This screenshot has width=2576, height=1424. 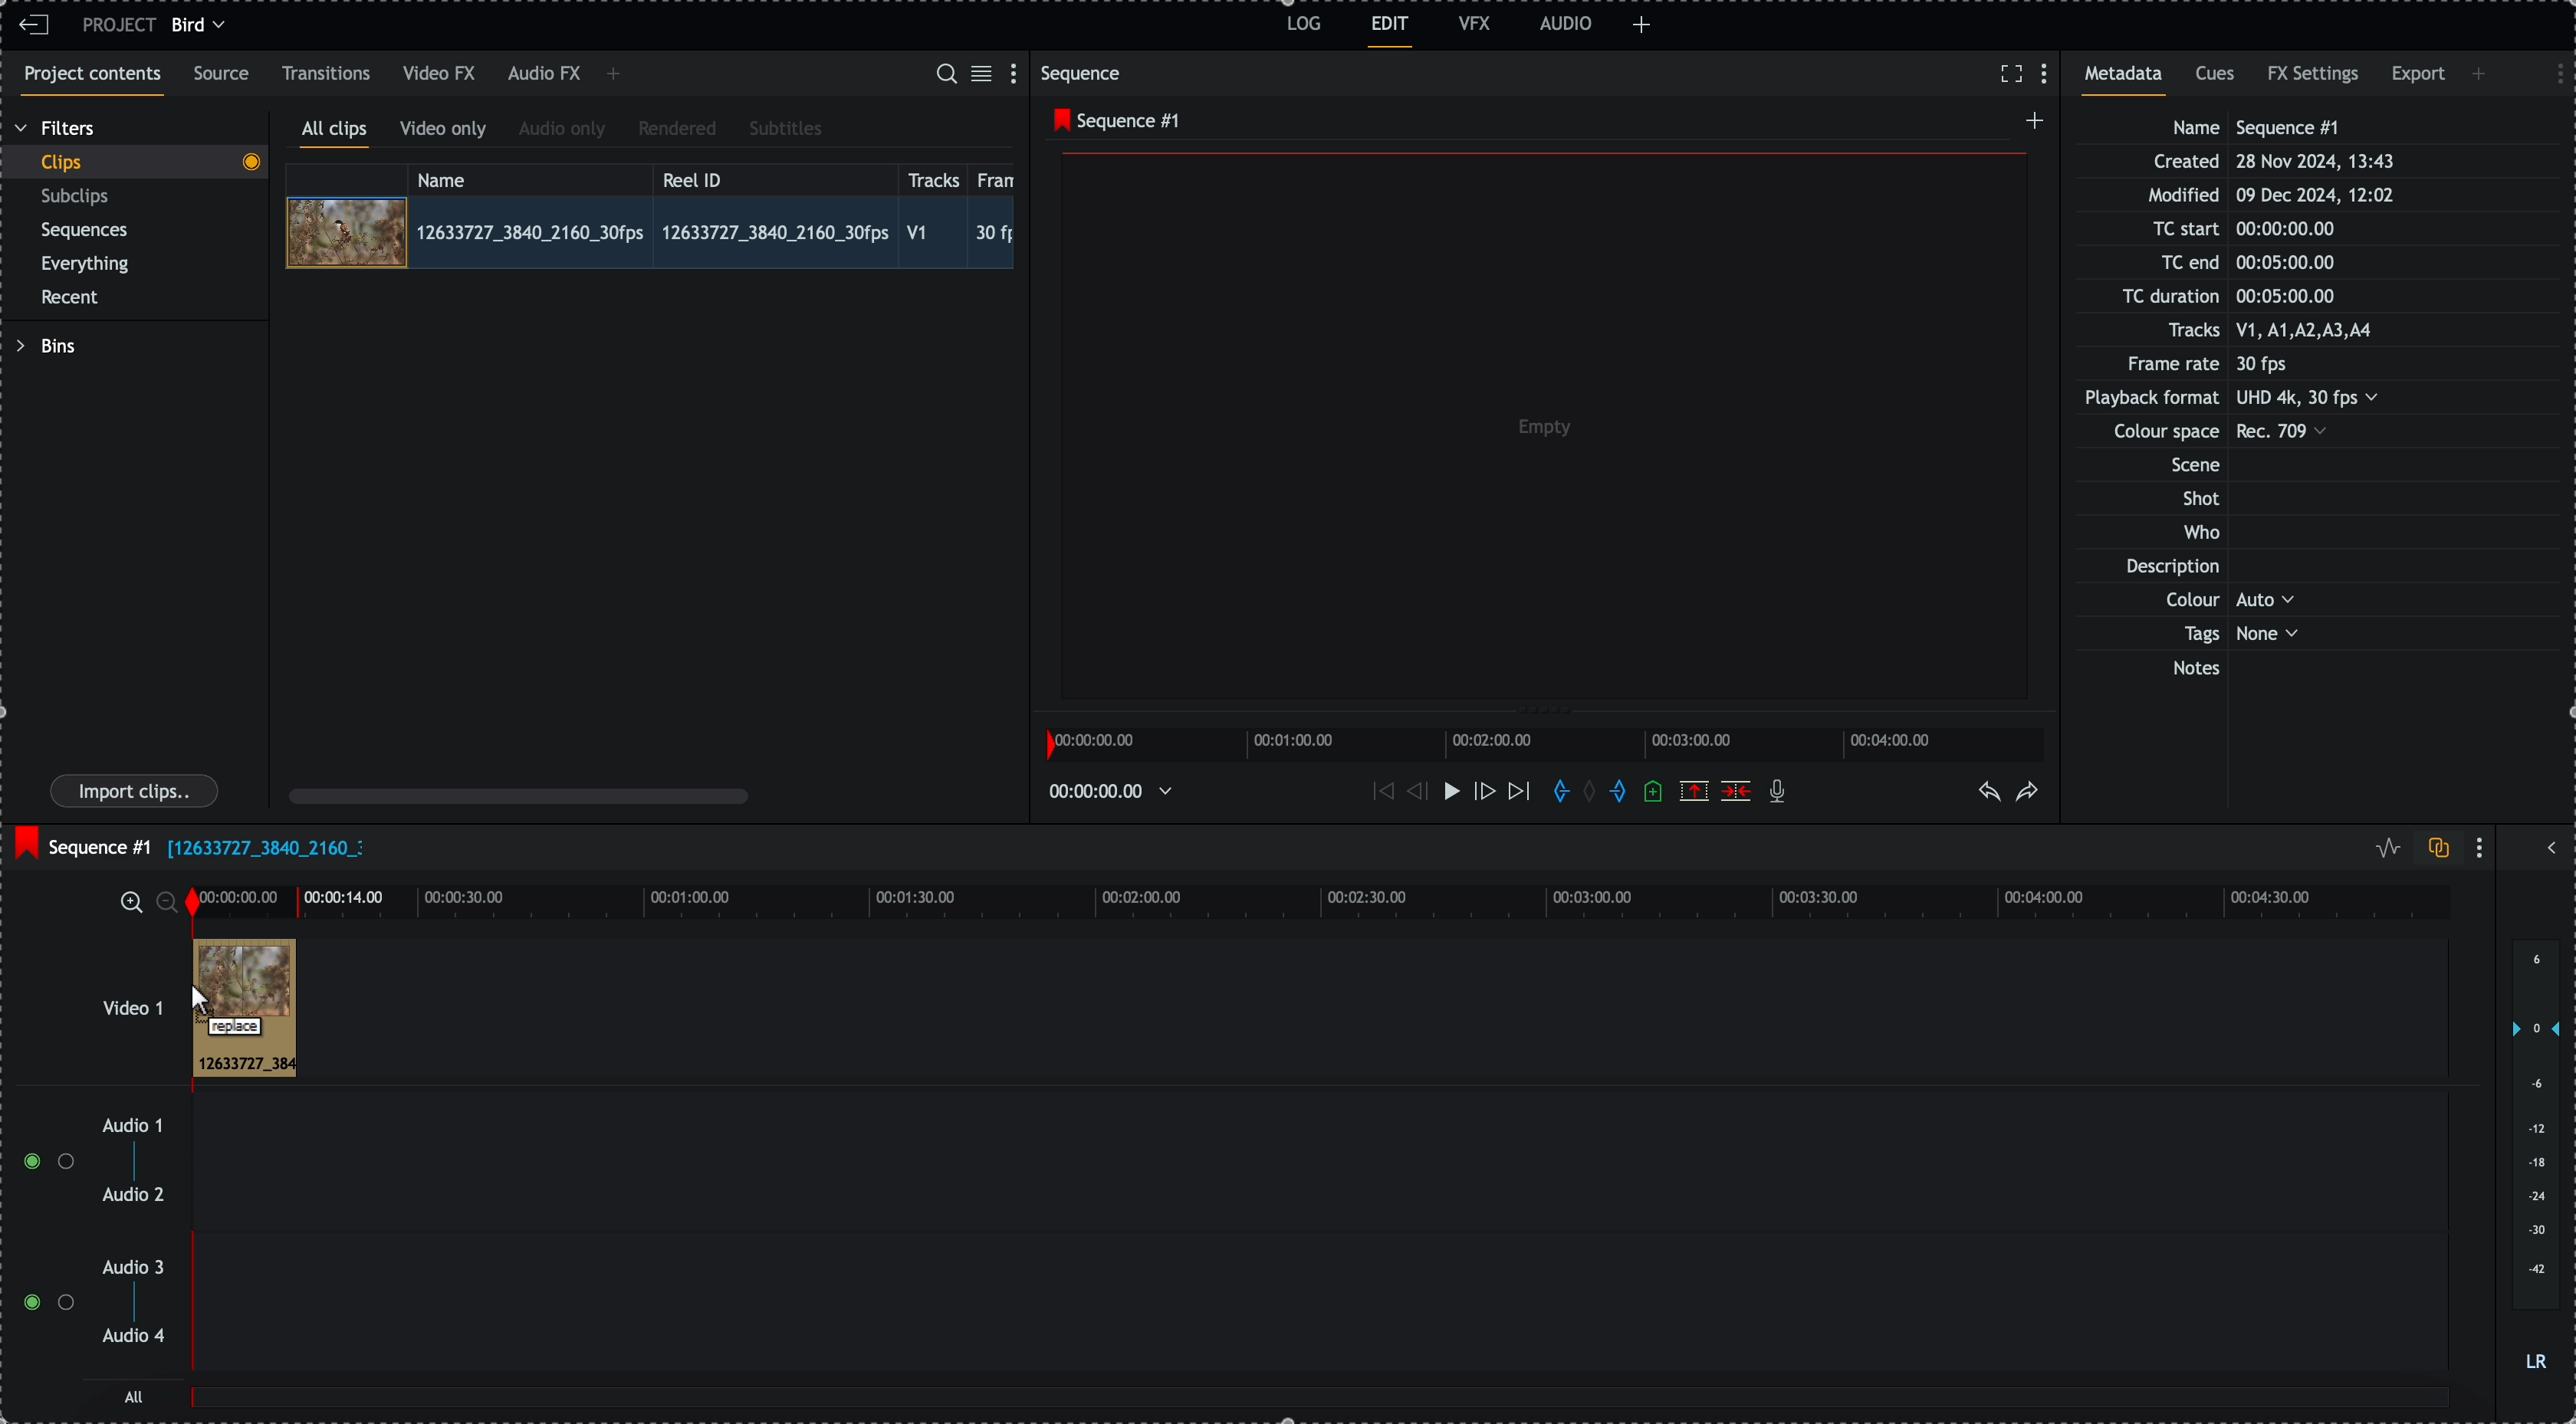 I want to click on filters, so click(x=57, y=129).